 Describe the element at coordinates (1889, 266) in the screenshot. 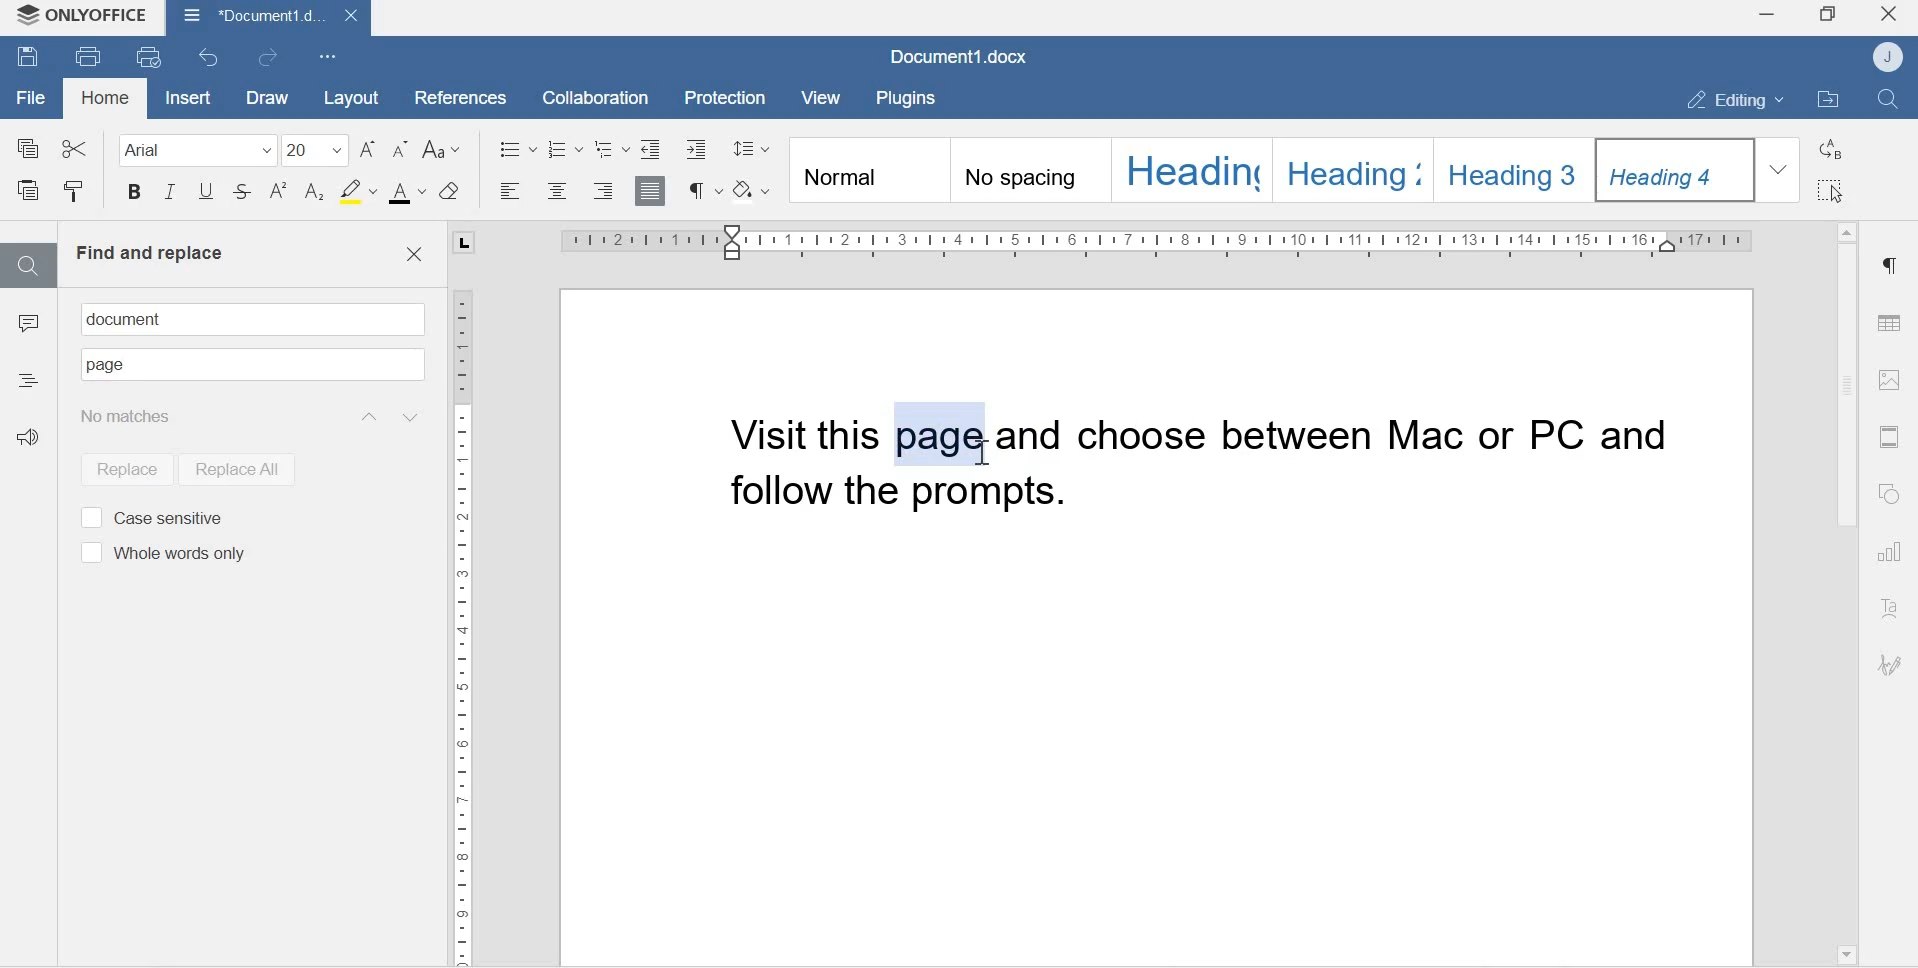

I see `Paragraph settings` at that location.